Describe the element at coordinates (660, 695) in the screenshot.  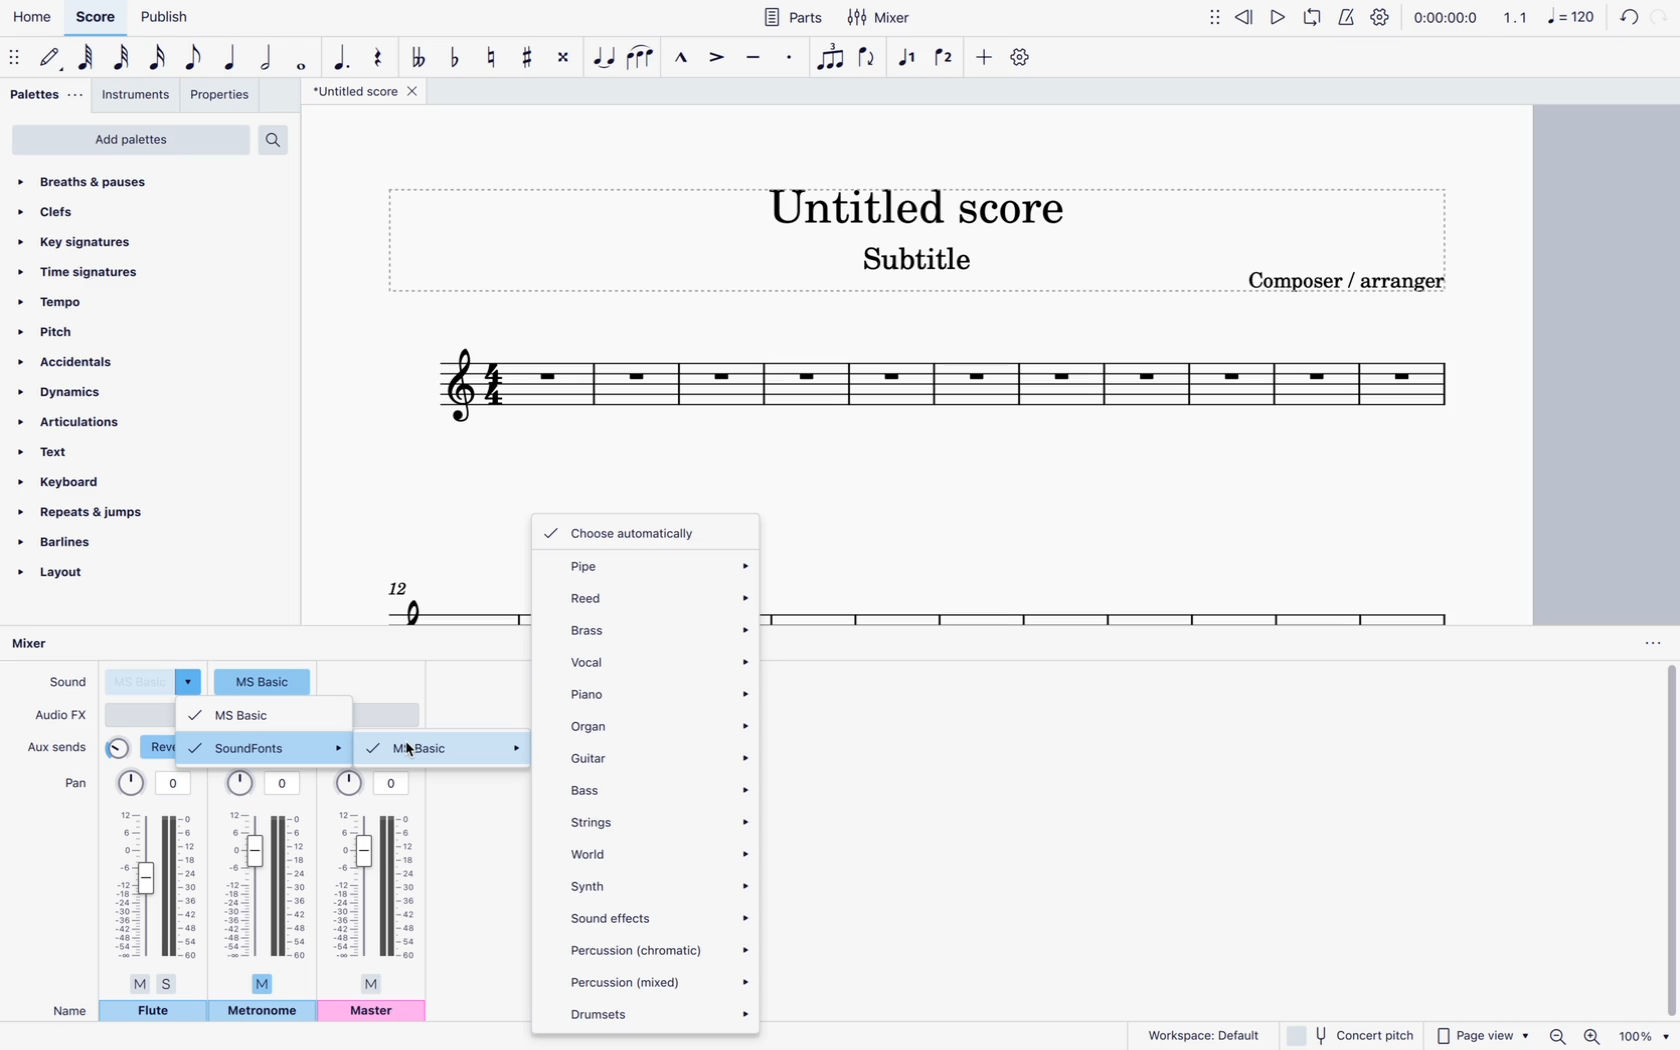
I see `piano` at that location.